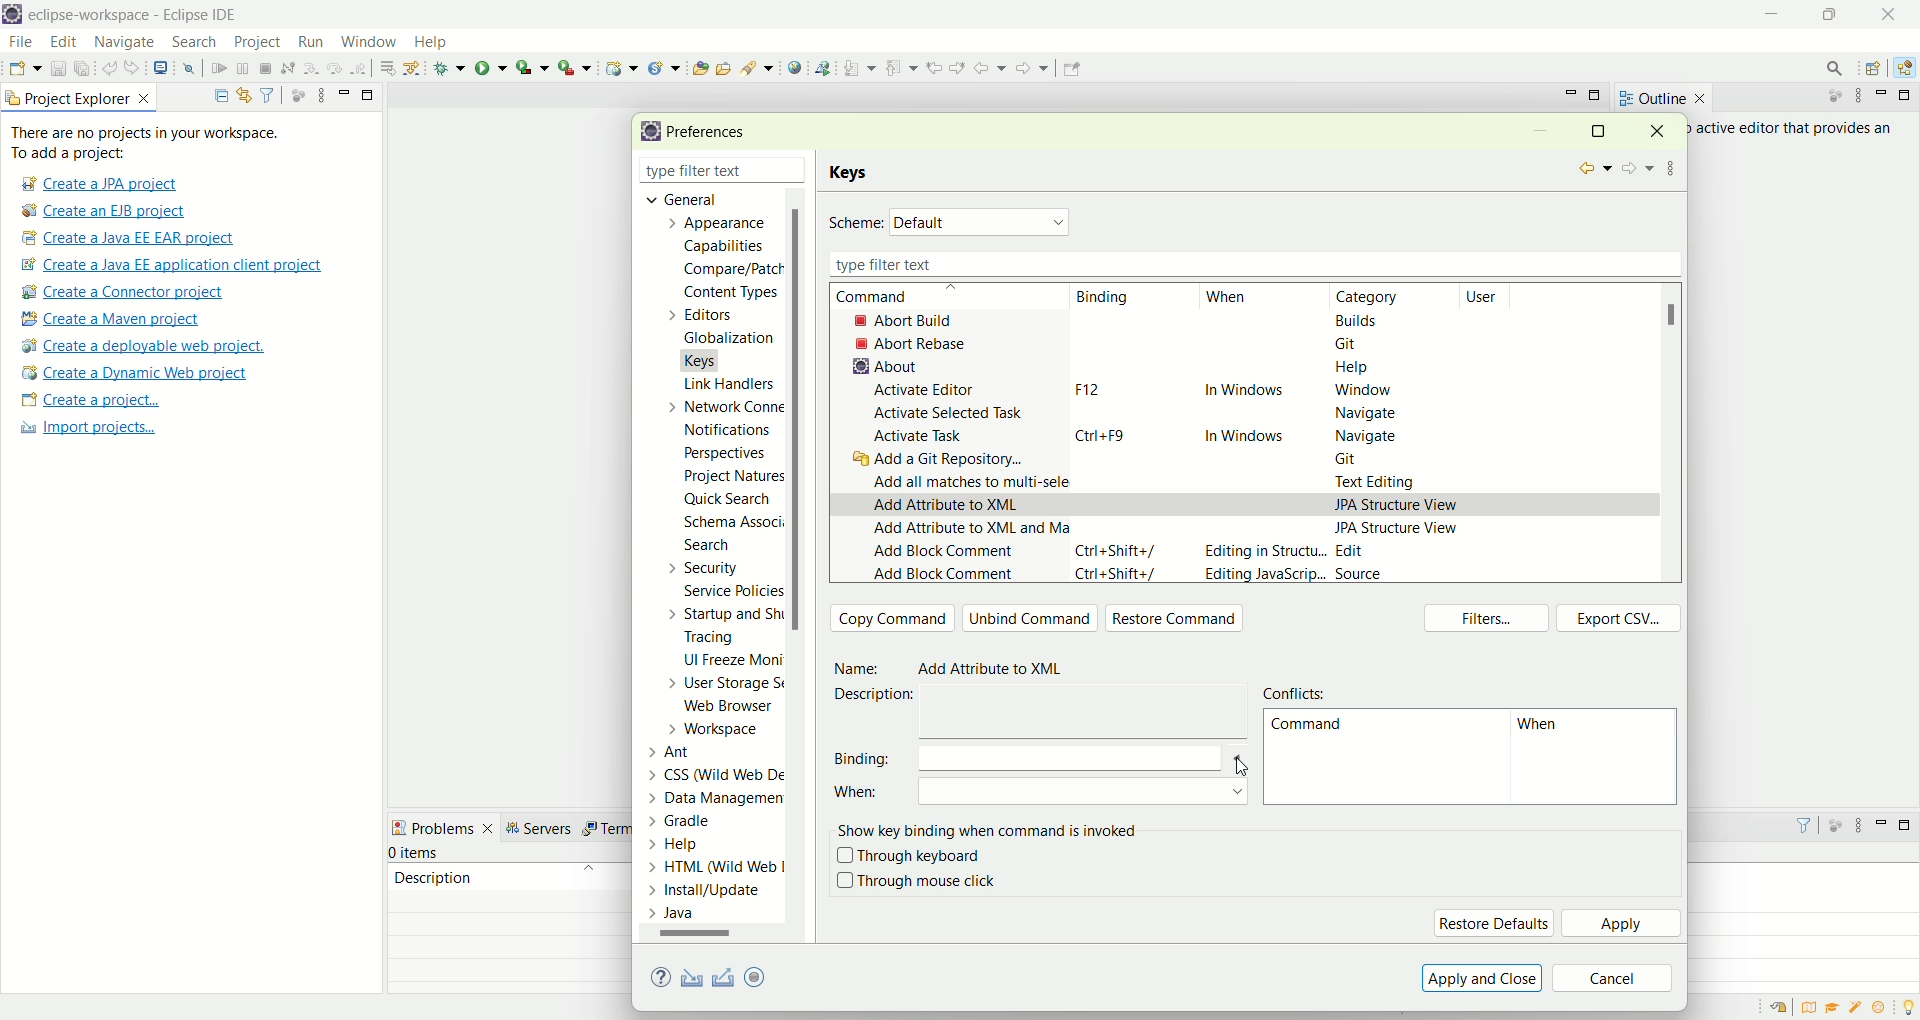 The image size is (1920, 1020). I want to click on category, so click(1376, 297).